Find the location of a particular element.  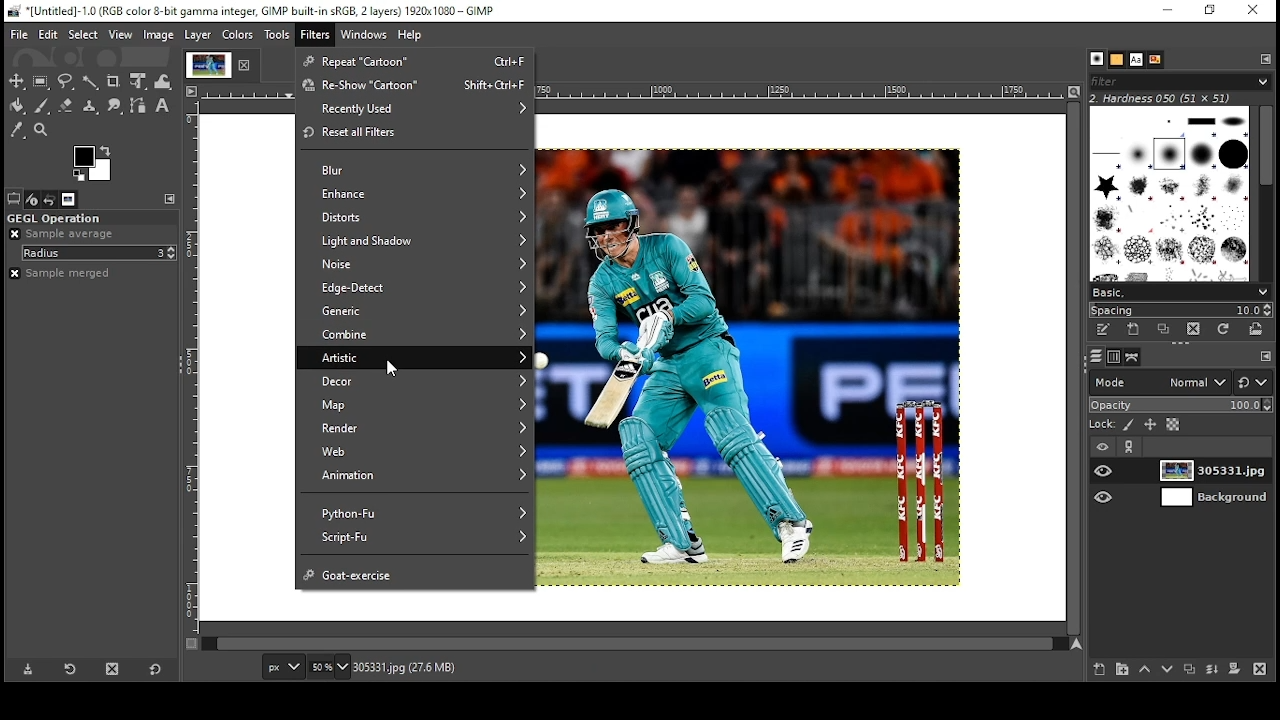

paintbrush tool is located at coordinates (42, 106).